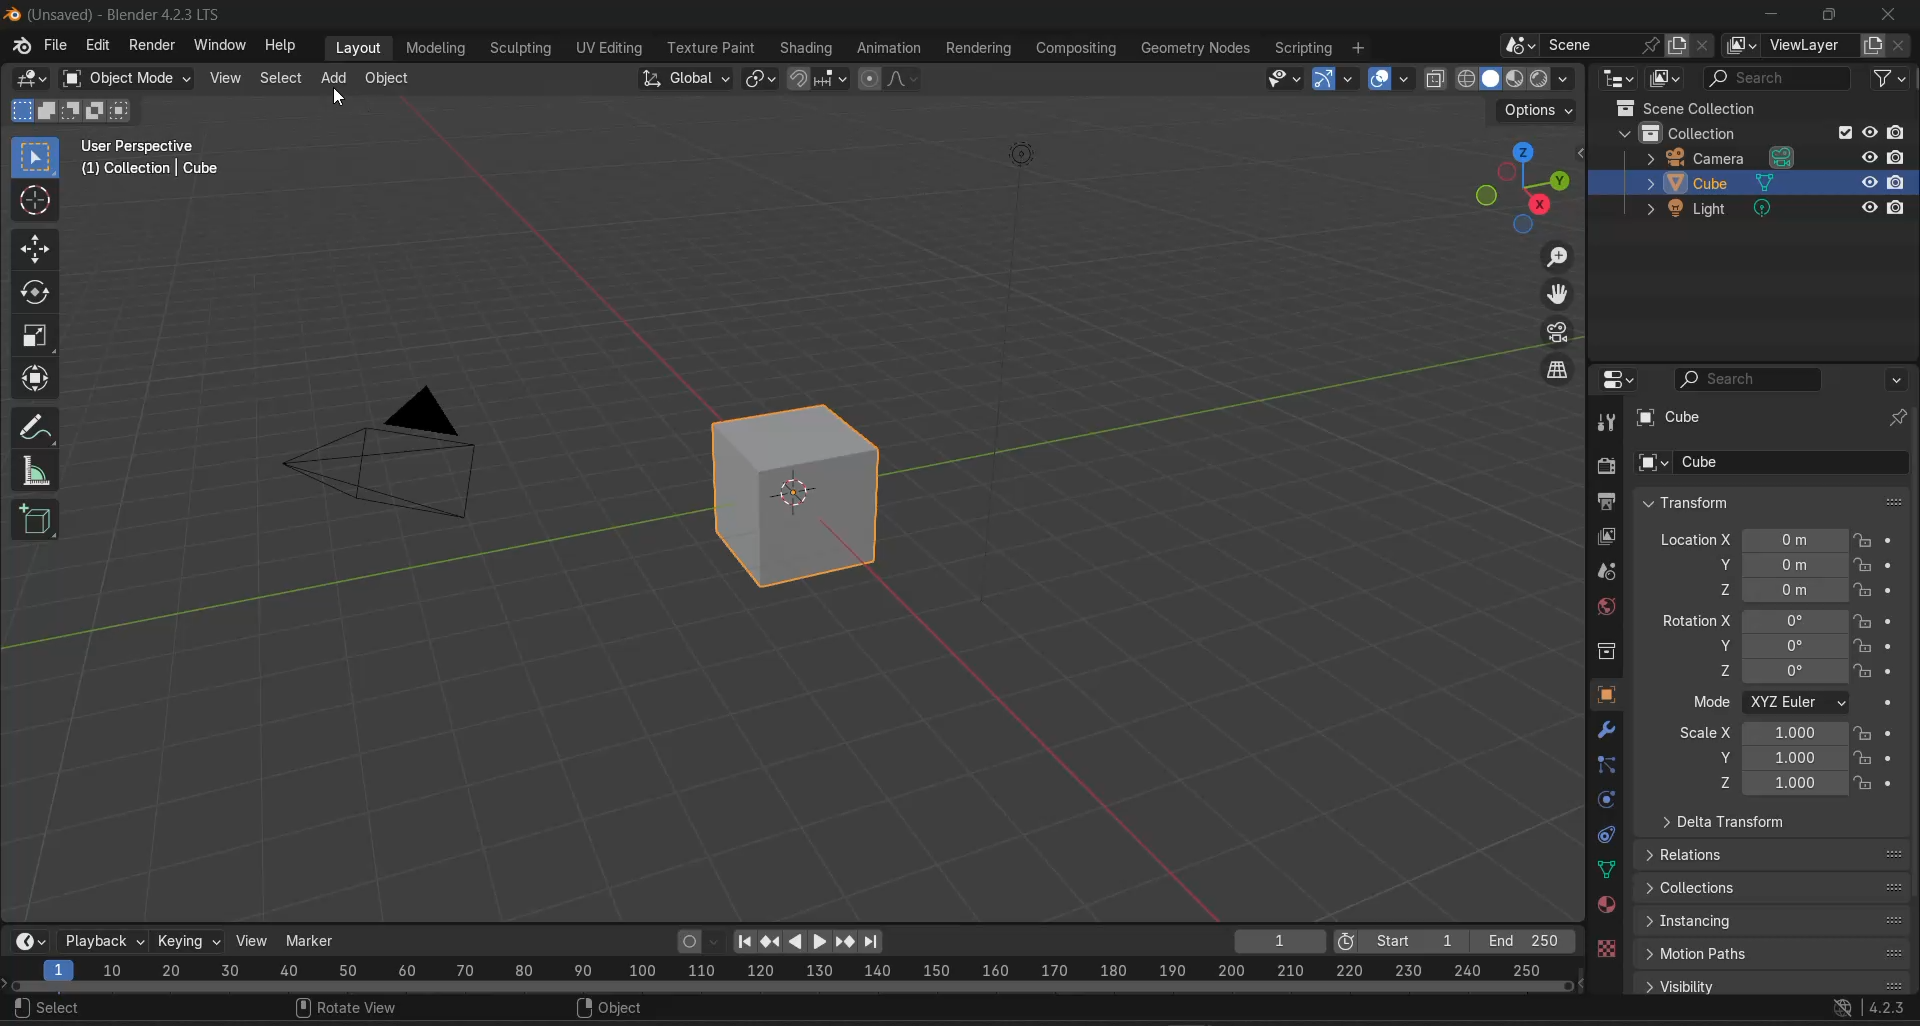  I want to click on animate property, so click(1893, 541).